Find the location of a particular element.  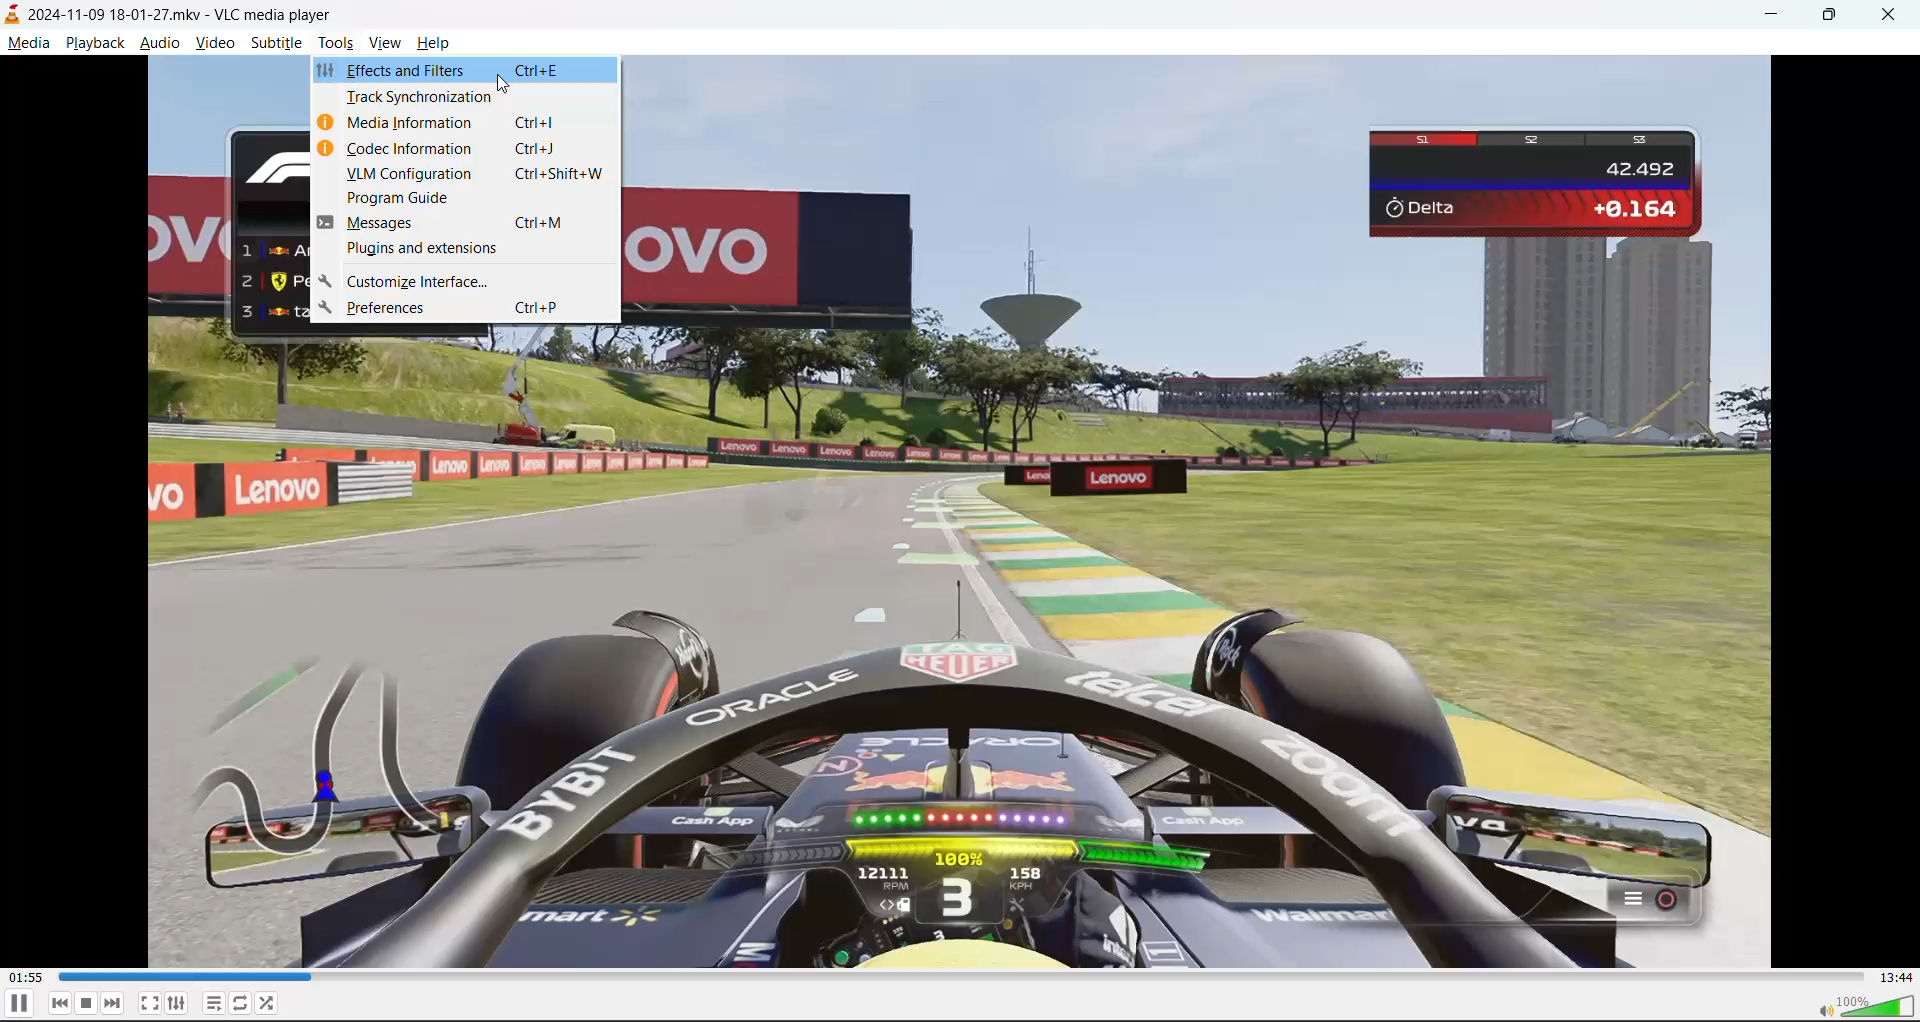

audio is located at coordinates (159, 45).